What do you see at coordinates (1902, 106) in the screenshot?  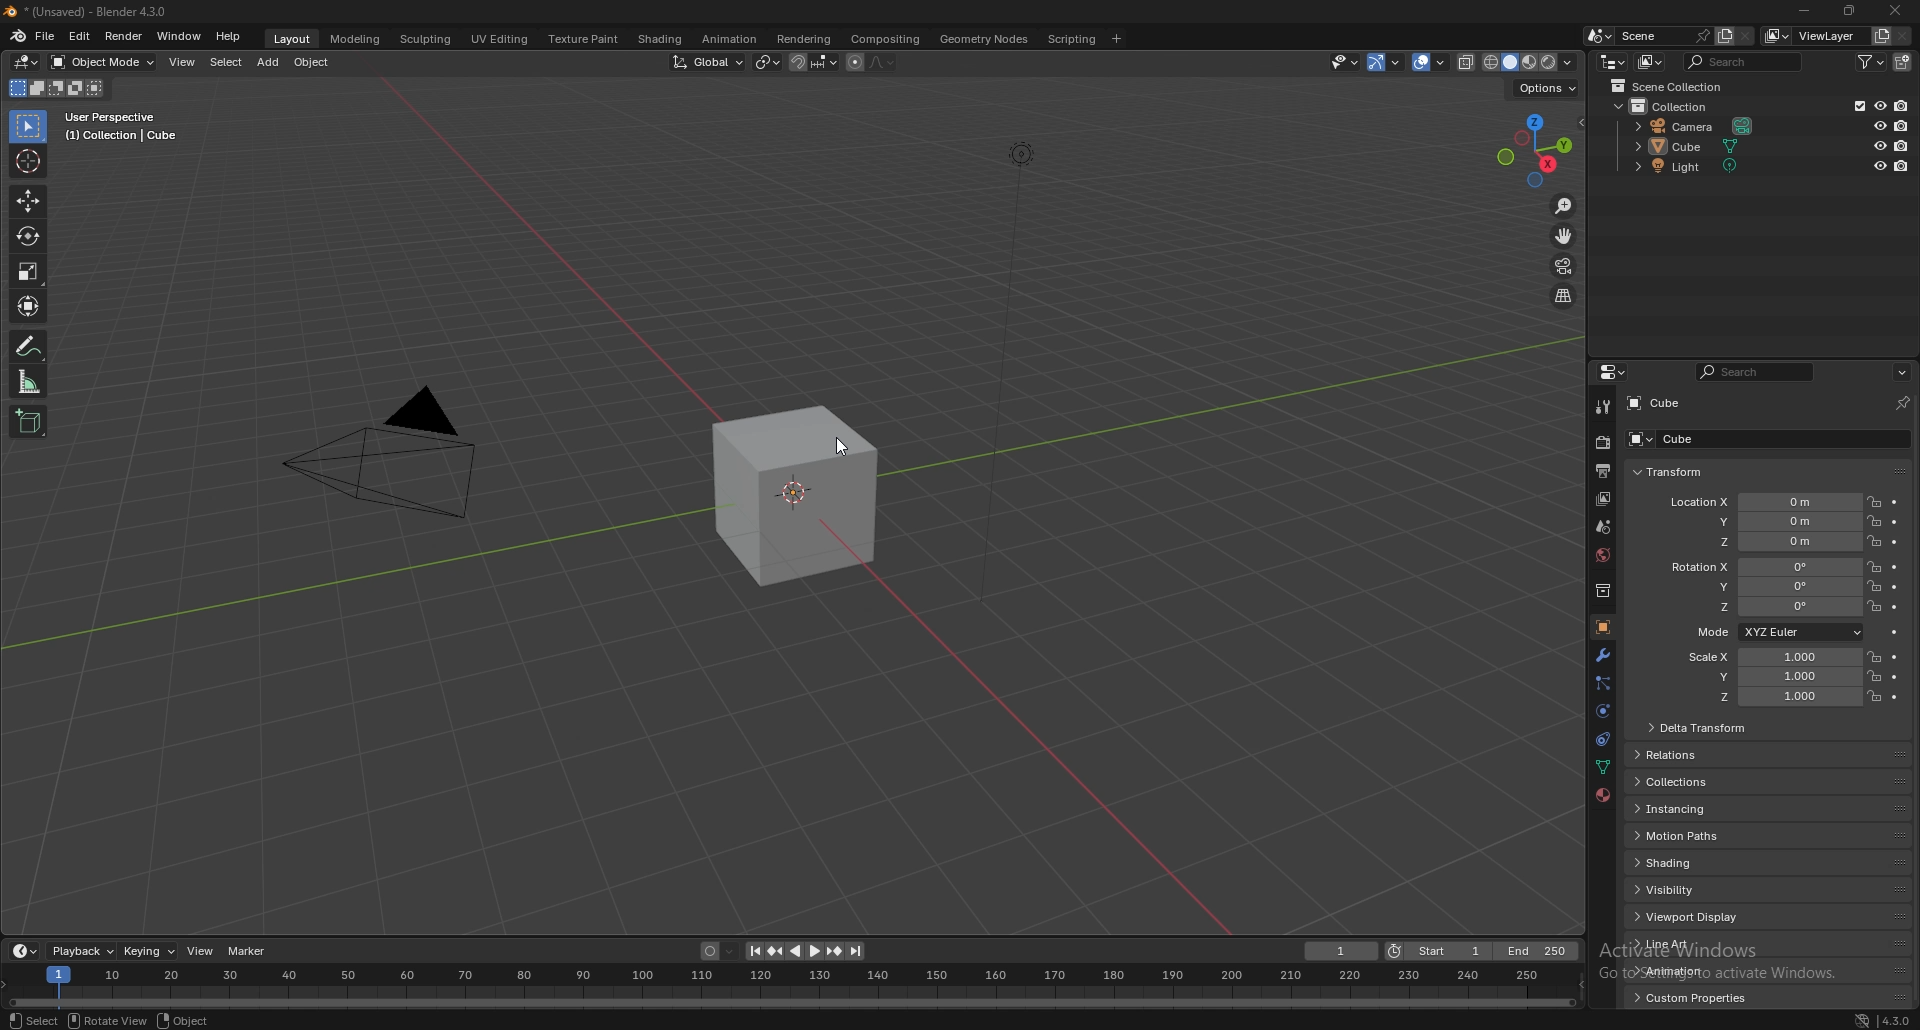 I see `disable in render` at bounding box center [1902, 106].